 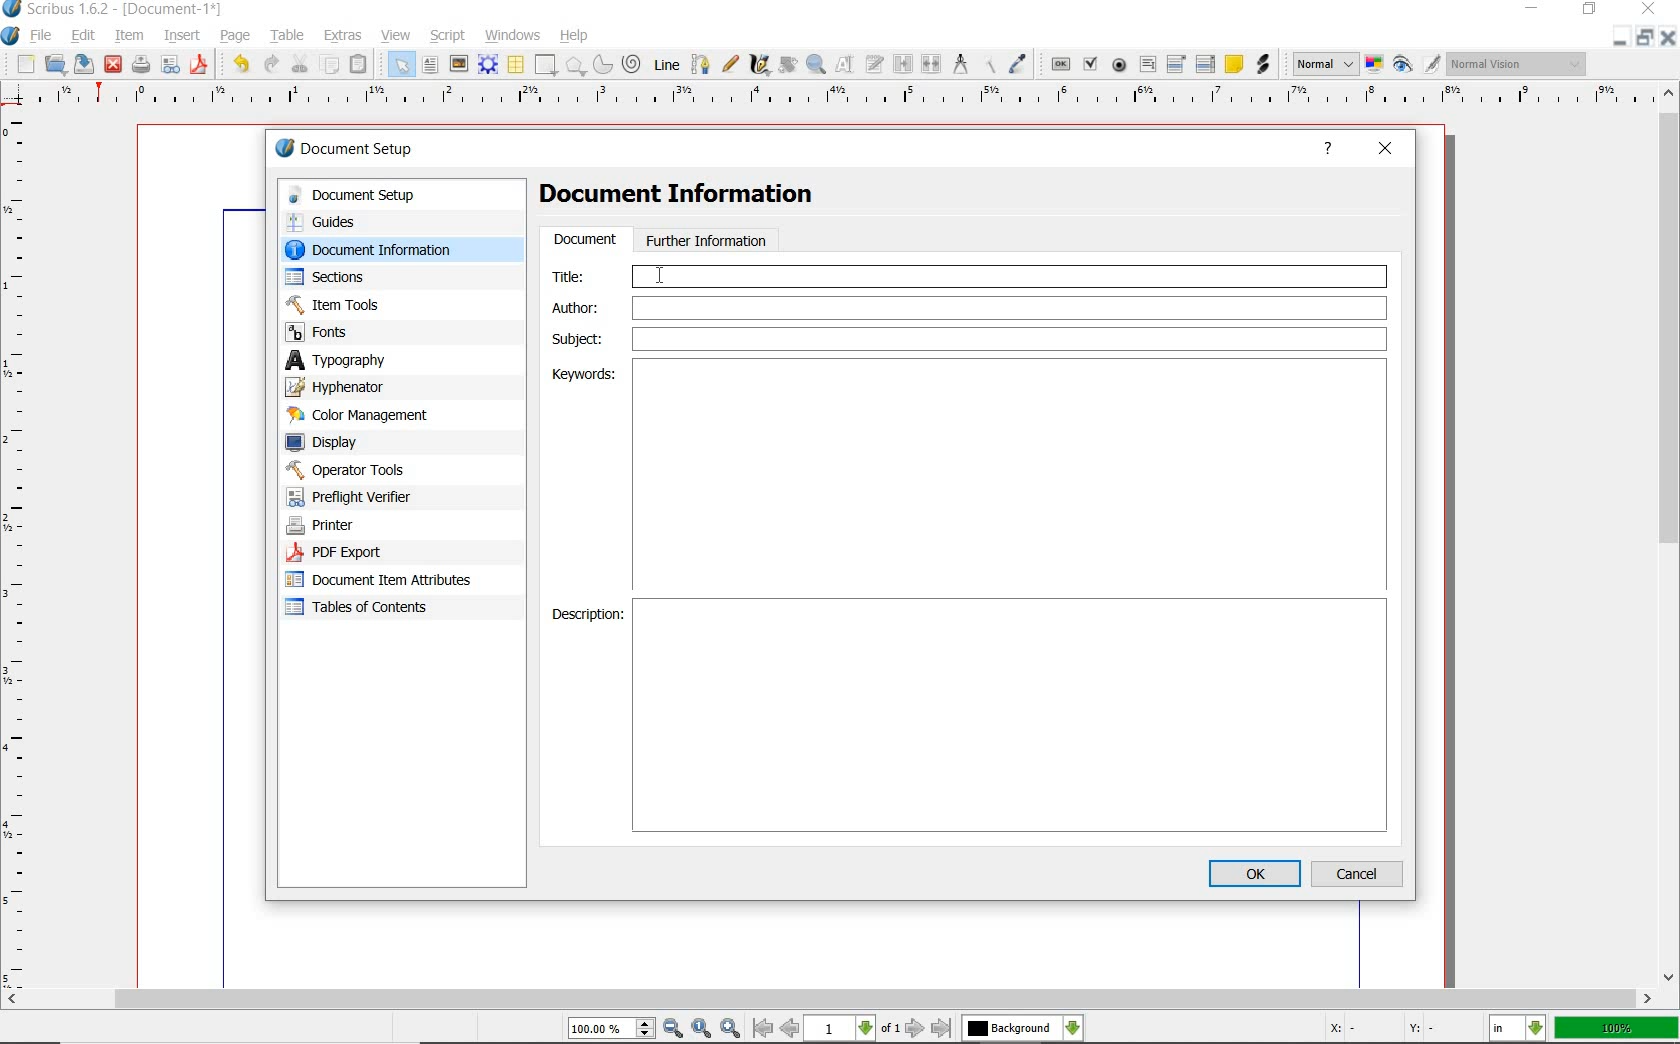 I want to click on calligraphic line, so click(x=760, y=66).